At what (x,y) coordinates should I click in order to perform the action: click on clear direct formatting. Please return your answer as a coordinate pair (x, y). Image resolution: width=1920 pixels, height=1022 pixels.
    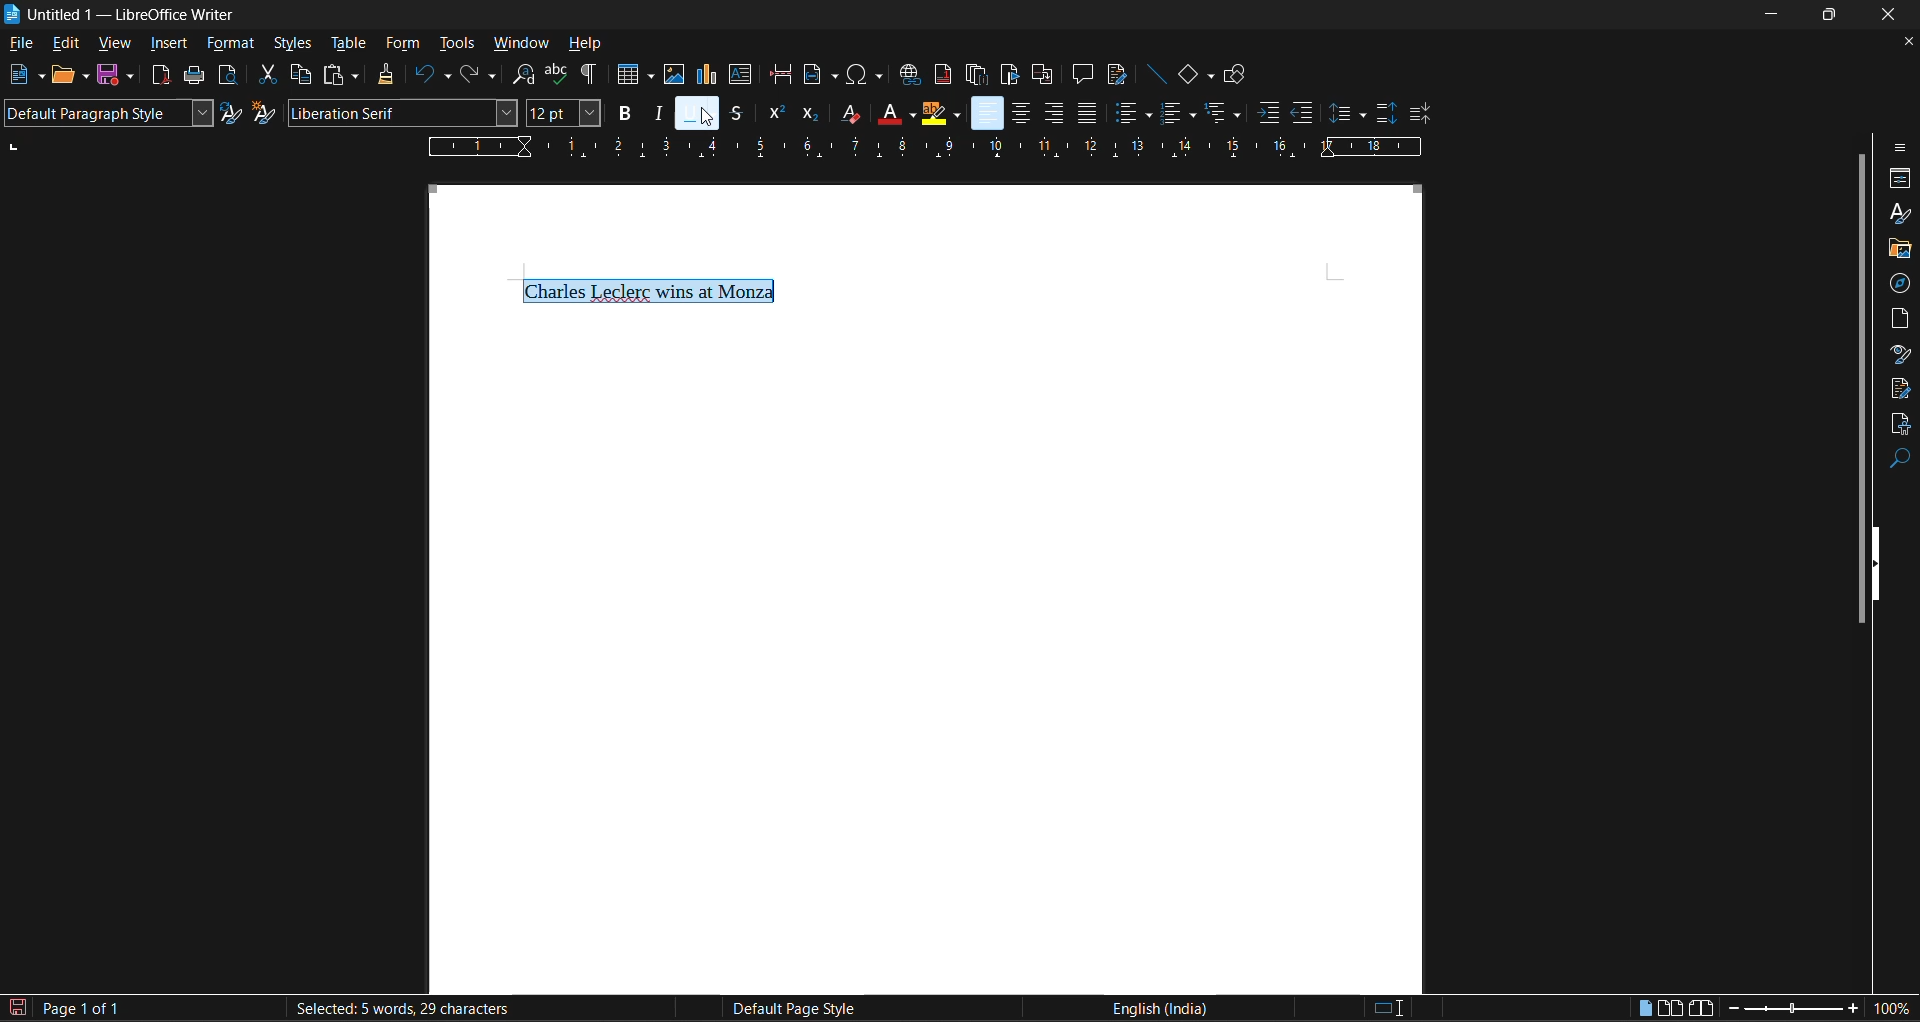
    Looking at the image, I should click on (846, 112).